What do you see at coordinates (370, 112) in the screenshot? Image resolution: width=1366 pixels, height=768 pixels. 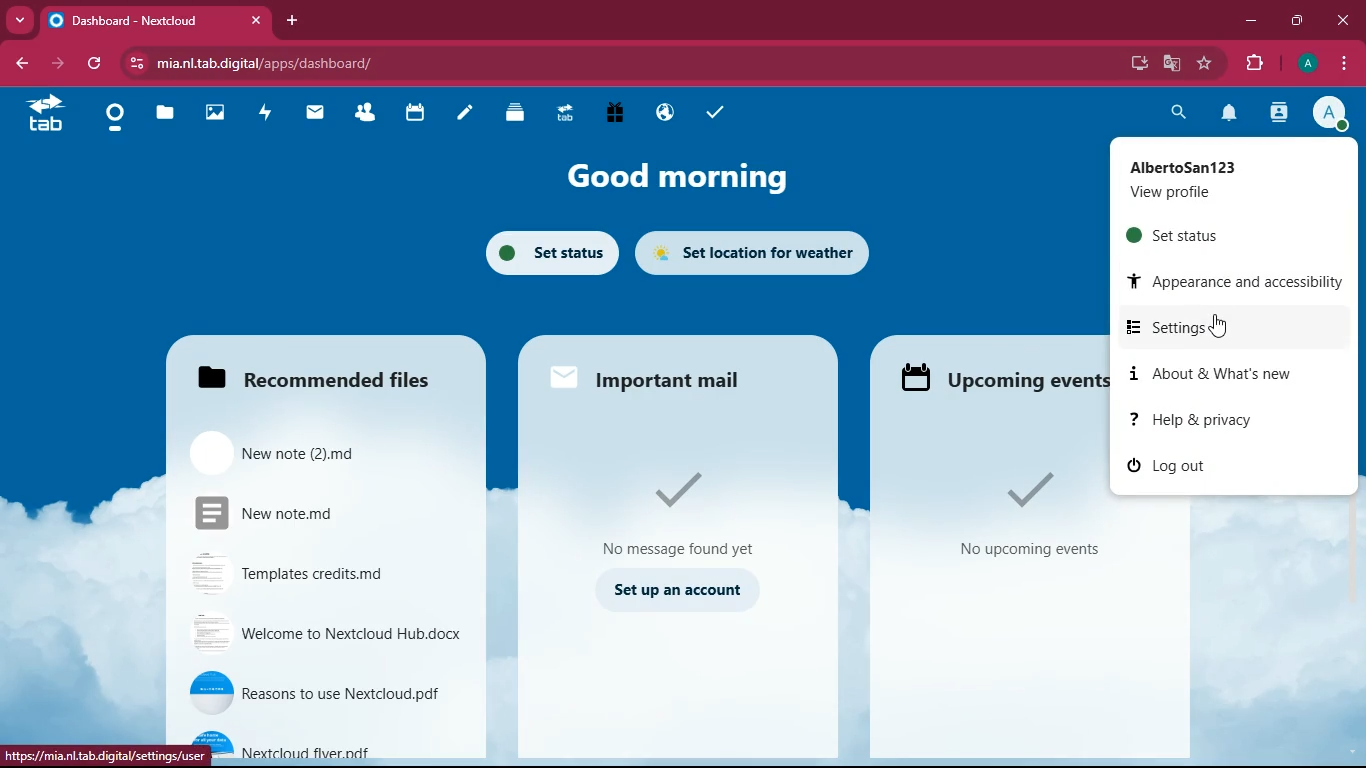 I see `friends` at bounding box center [370, 112].